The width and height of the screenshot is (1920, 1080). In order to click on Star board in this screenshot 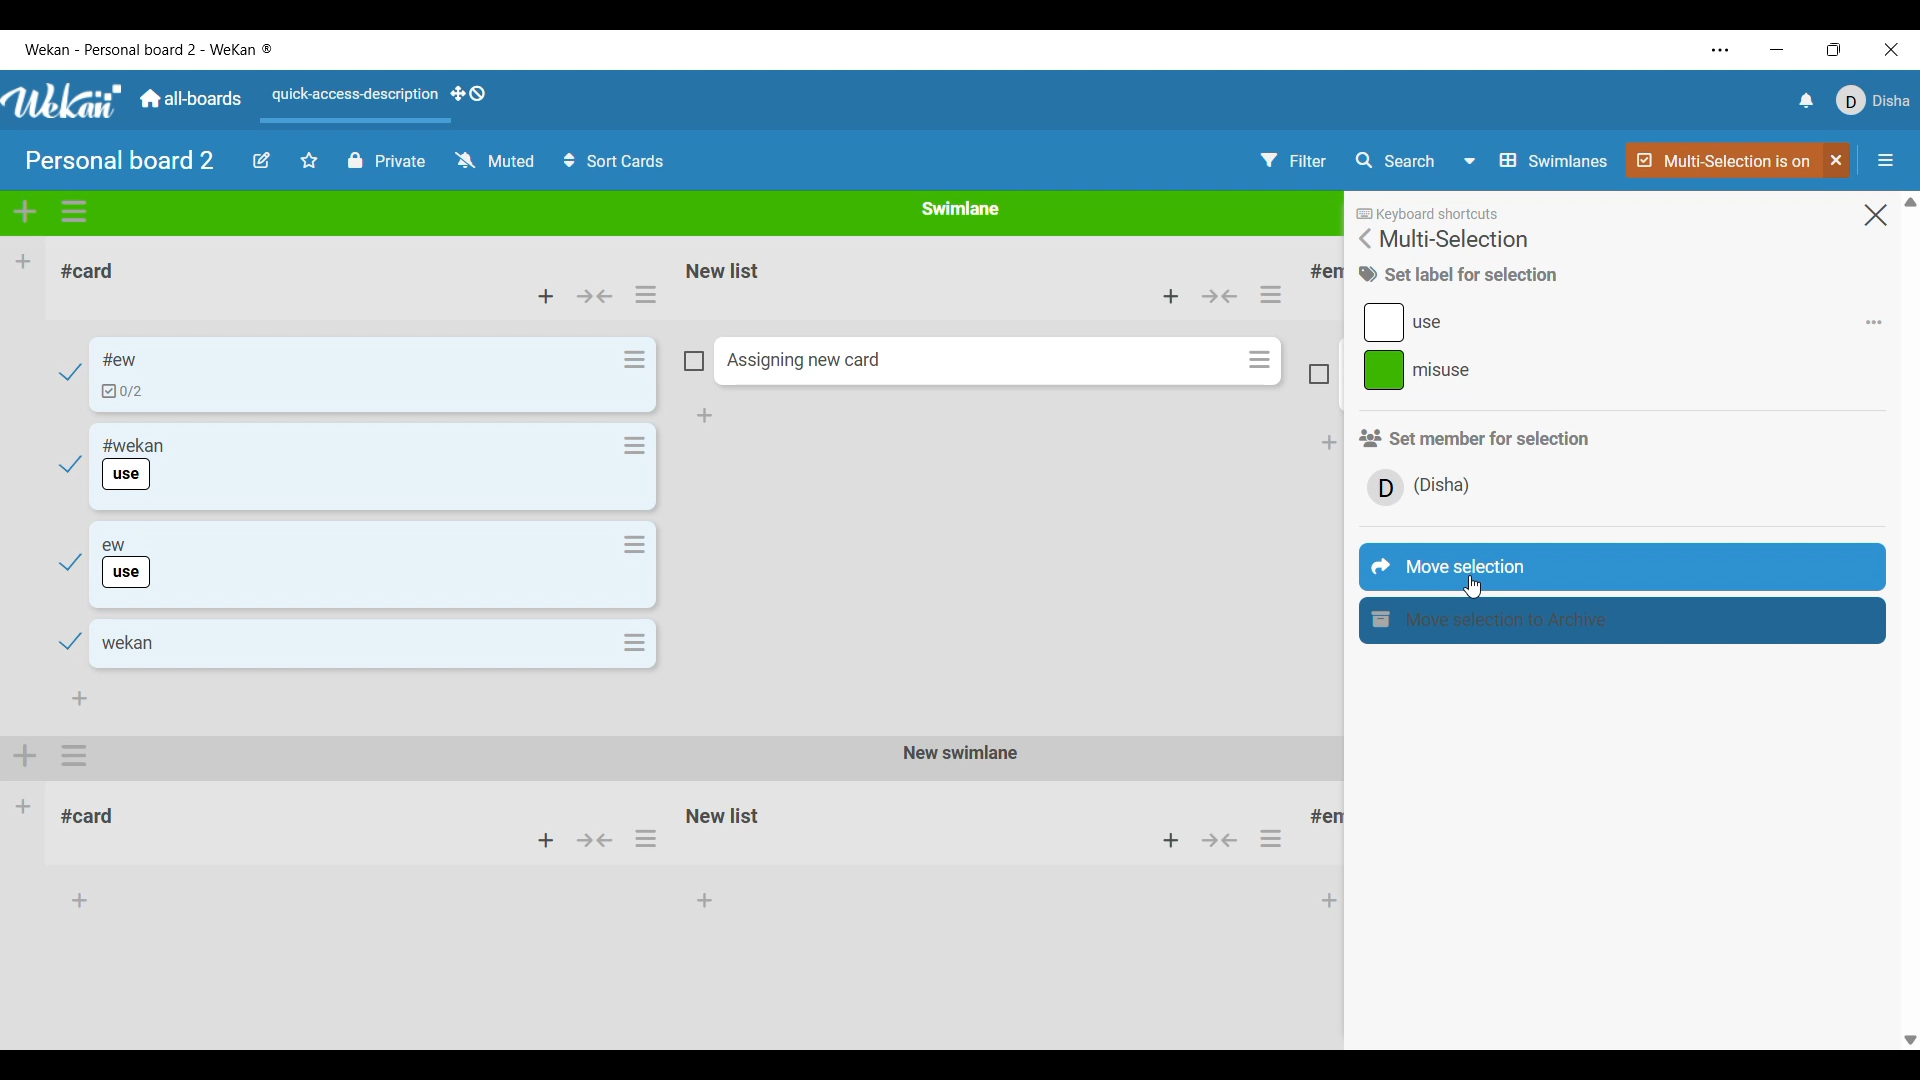, I will do `click(310, 159)`.